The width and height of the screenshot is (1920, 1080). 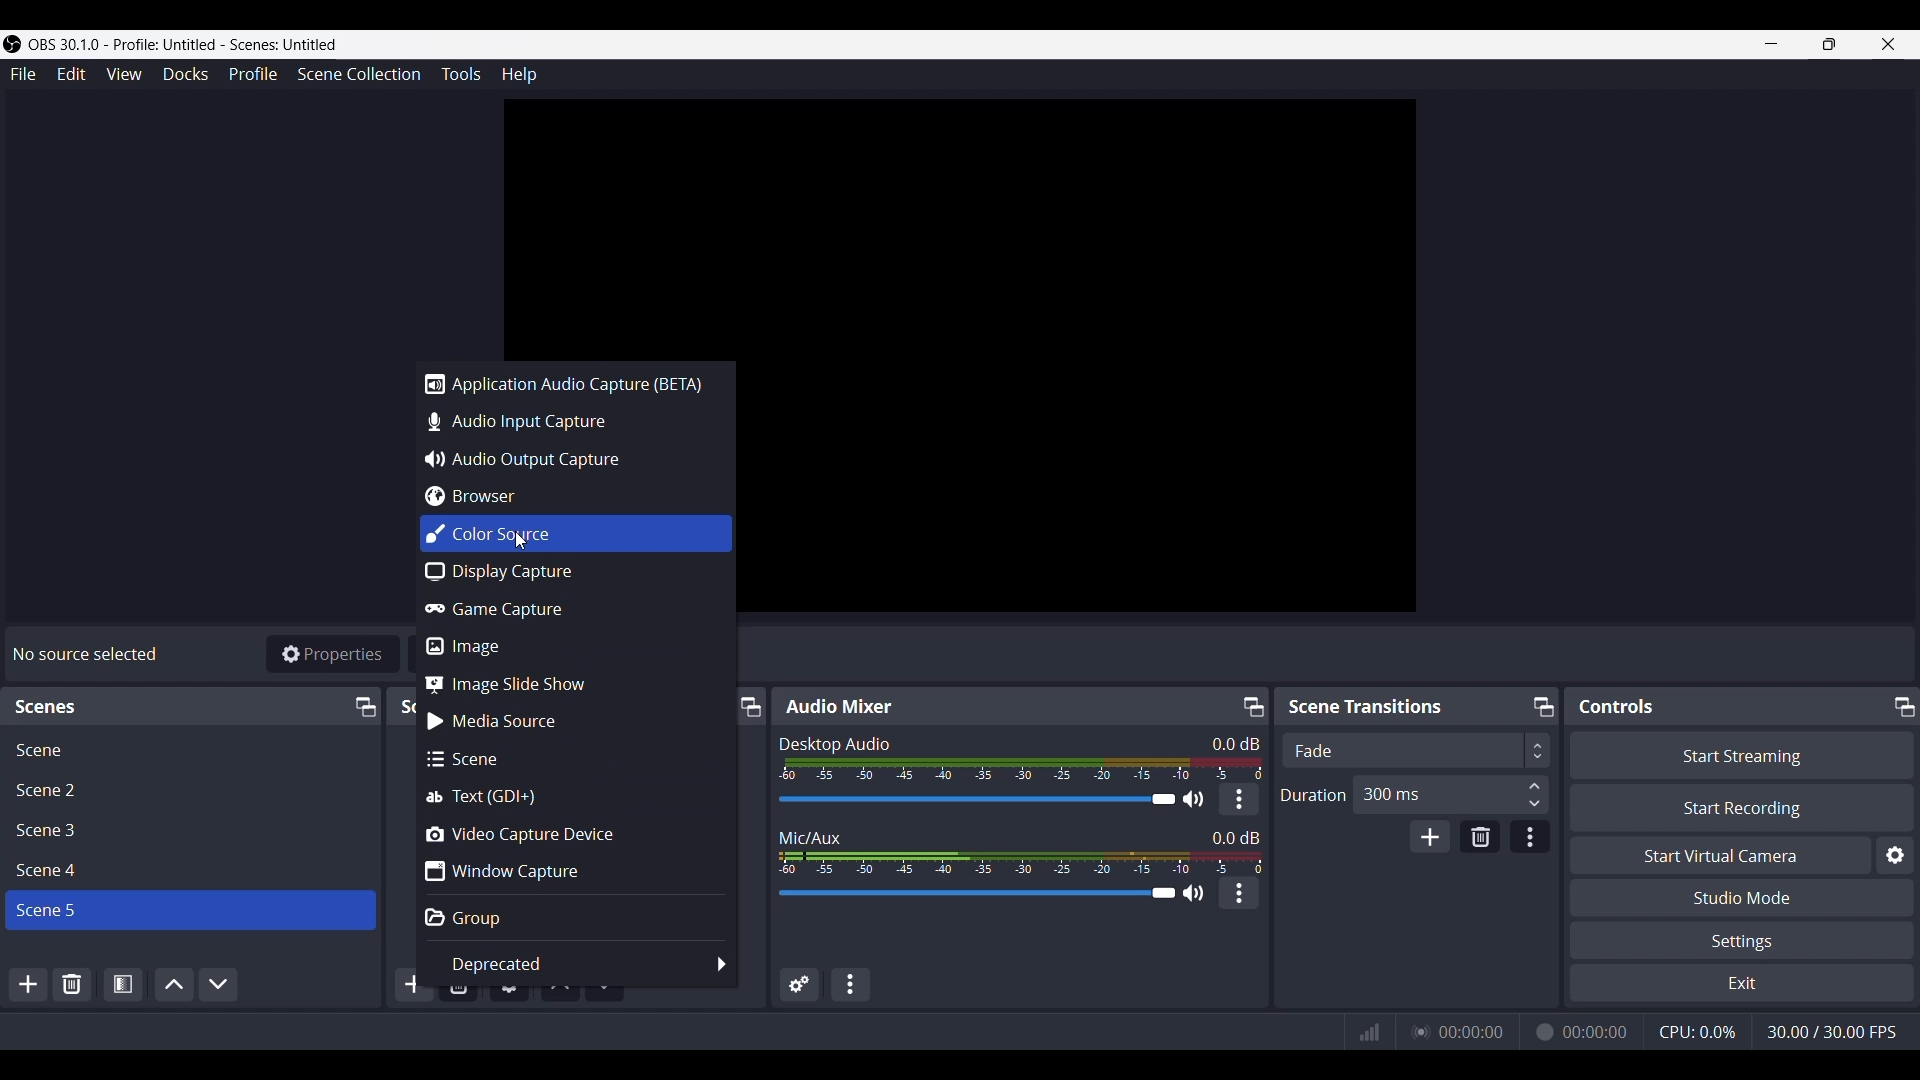 I want to click on Maximize, so click(x=1251, y=703).